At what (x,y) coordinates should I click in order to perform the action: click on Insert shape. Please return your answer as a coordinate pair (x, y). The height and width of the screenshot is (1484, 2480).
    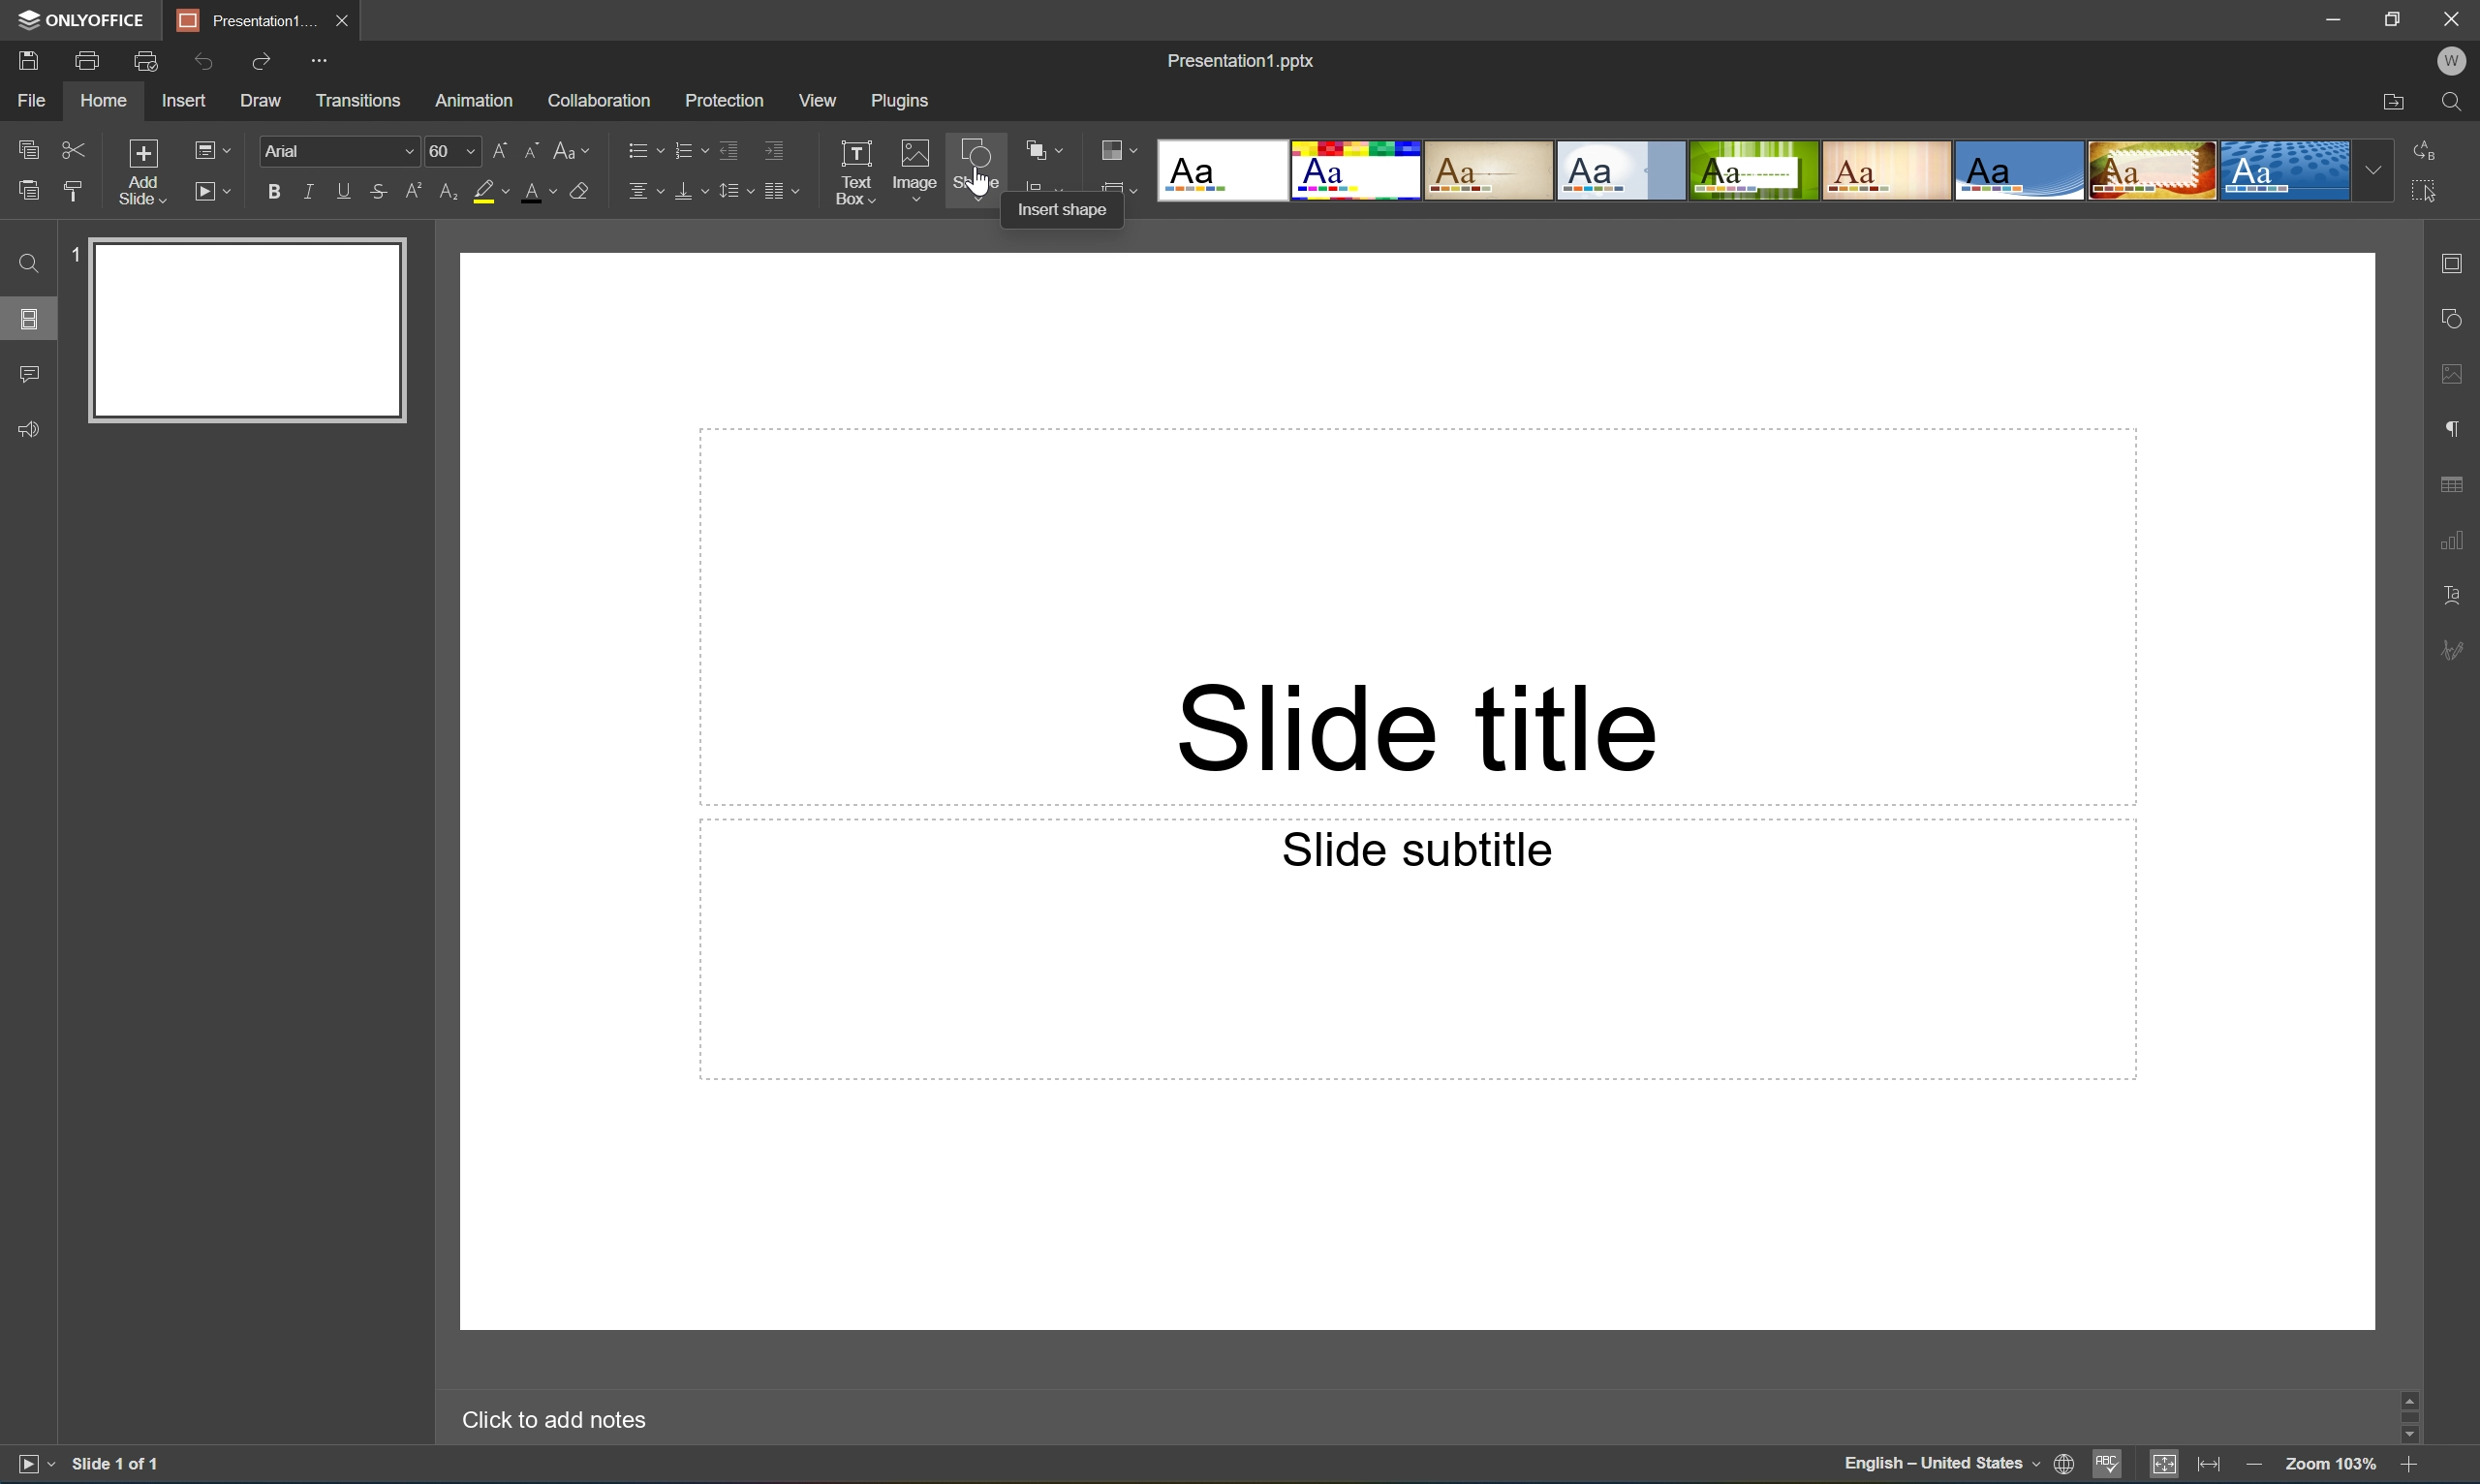
    Looking at the image, I should click on (1063, 210).